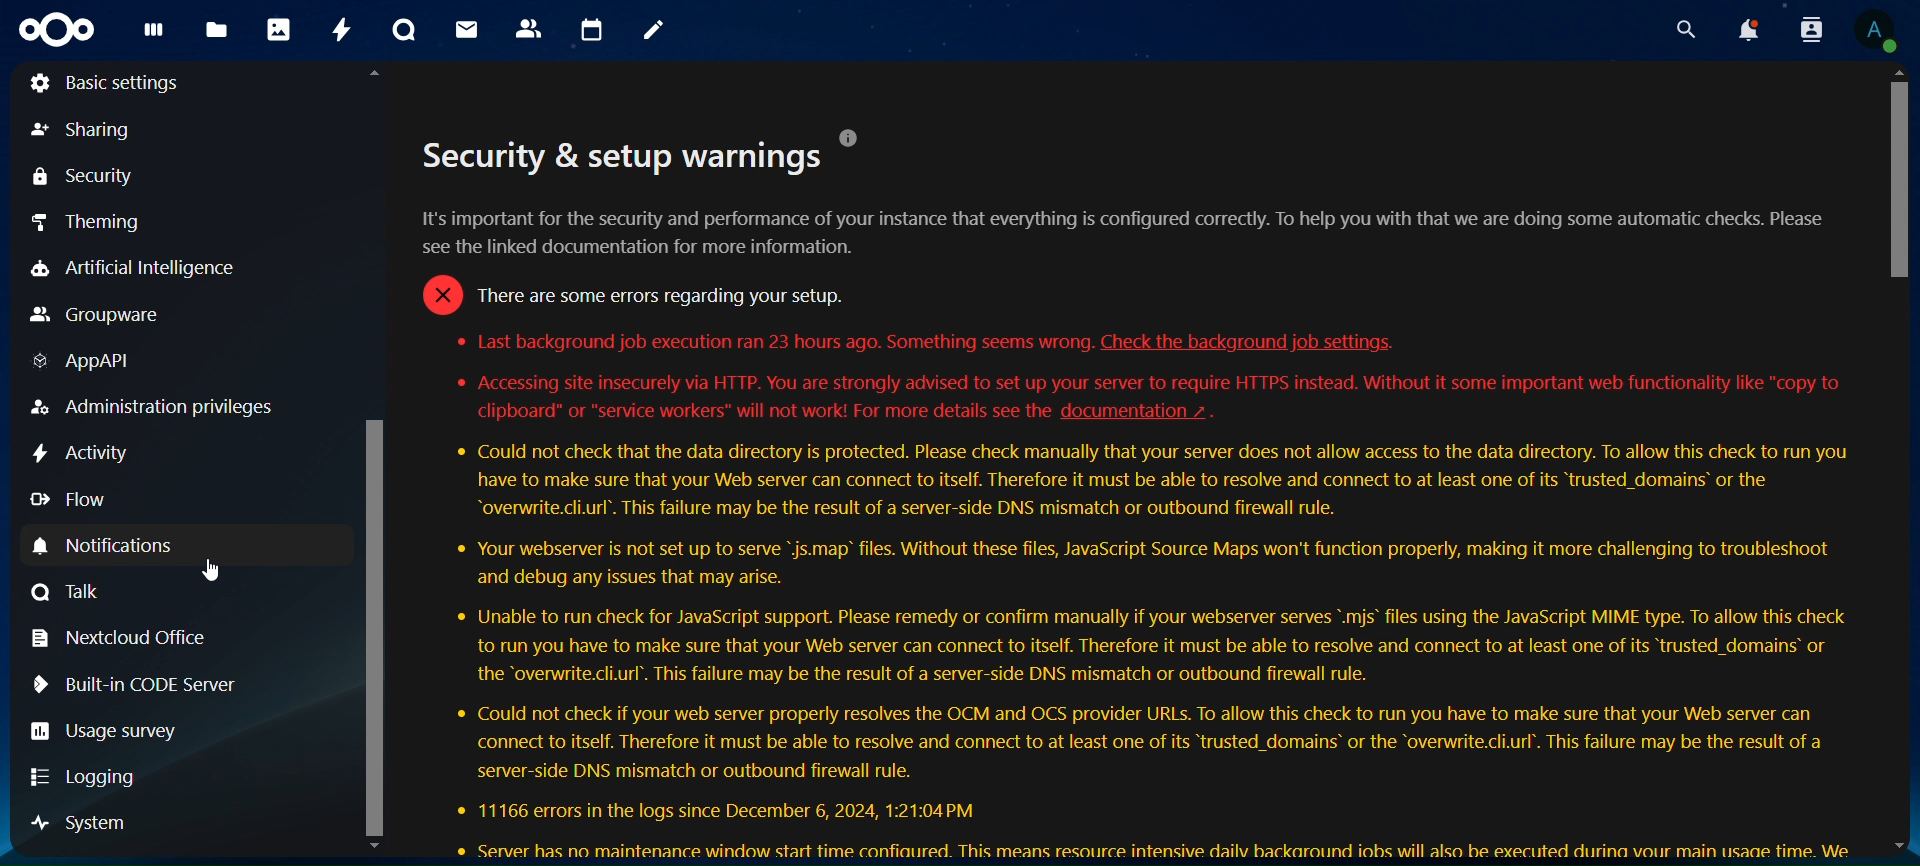 This screenshot has width=1920, height=866. Describe the element at coordinates (340, 33) in the screenshot. I see `activity` at that location.